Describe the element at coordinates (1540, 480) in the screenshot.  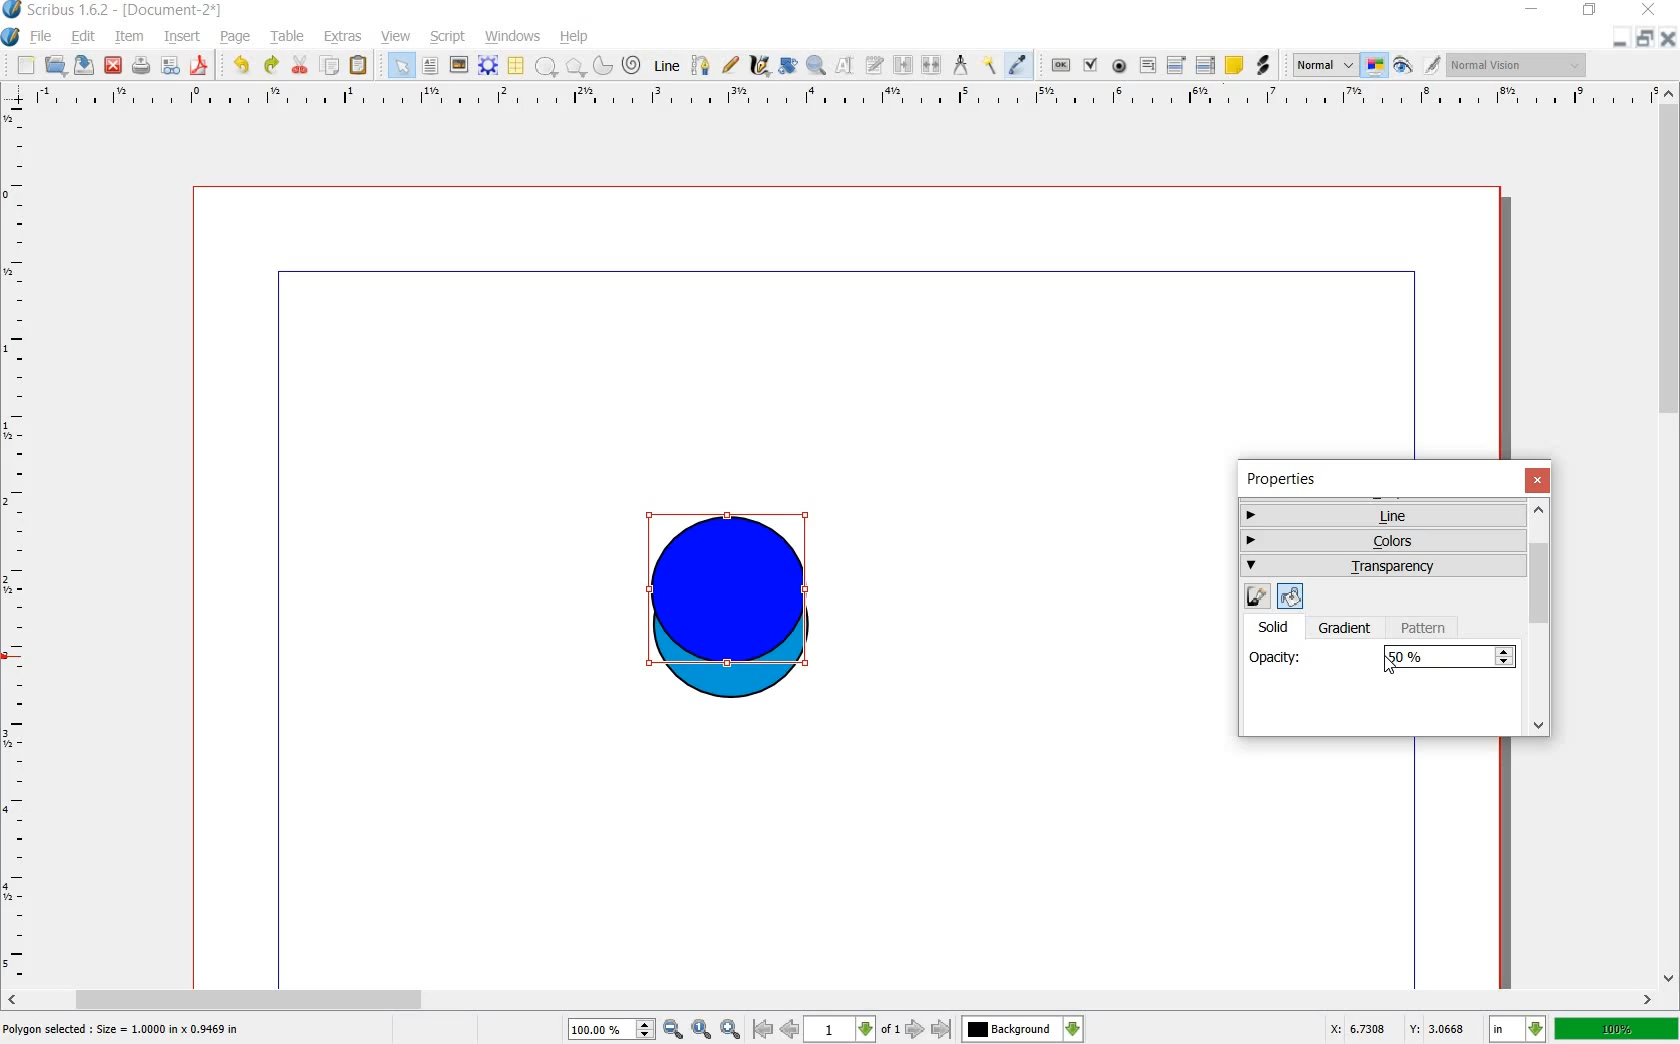
I see `close` at that location.